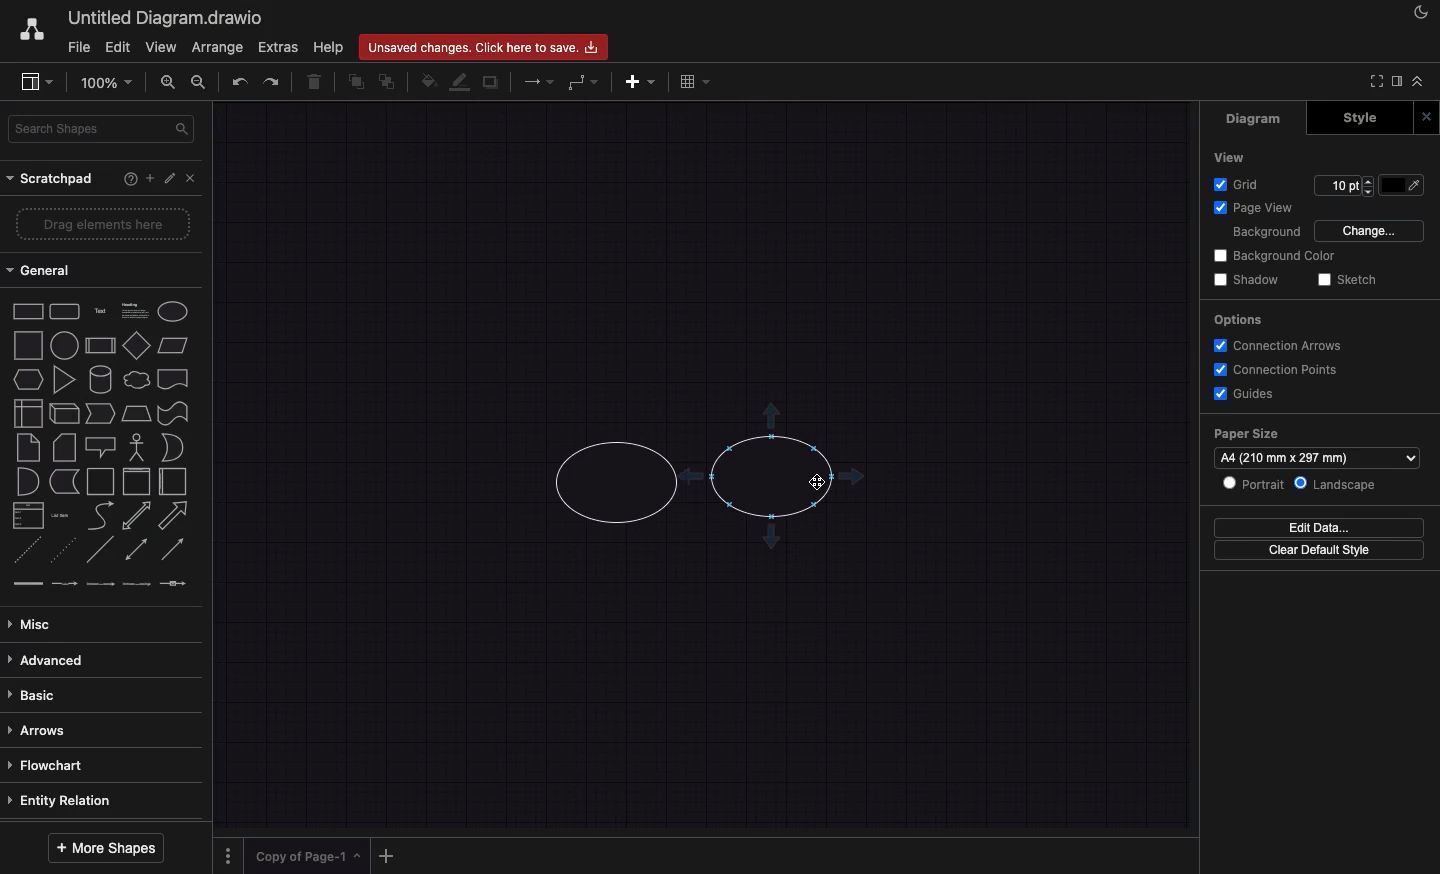 Image resolution: width=1440 pixels, height=874 pixels. Describe the element at coordinates (1403, 186) in the screenshot. I see `light-dark` at that location.